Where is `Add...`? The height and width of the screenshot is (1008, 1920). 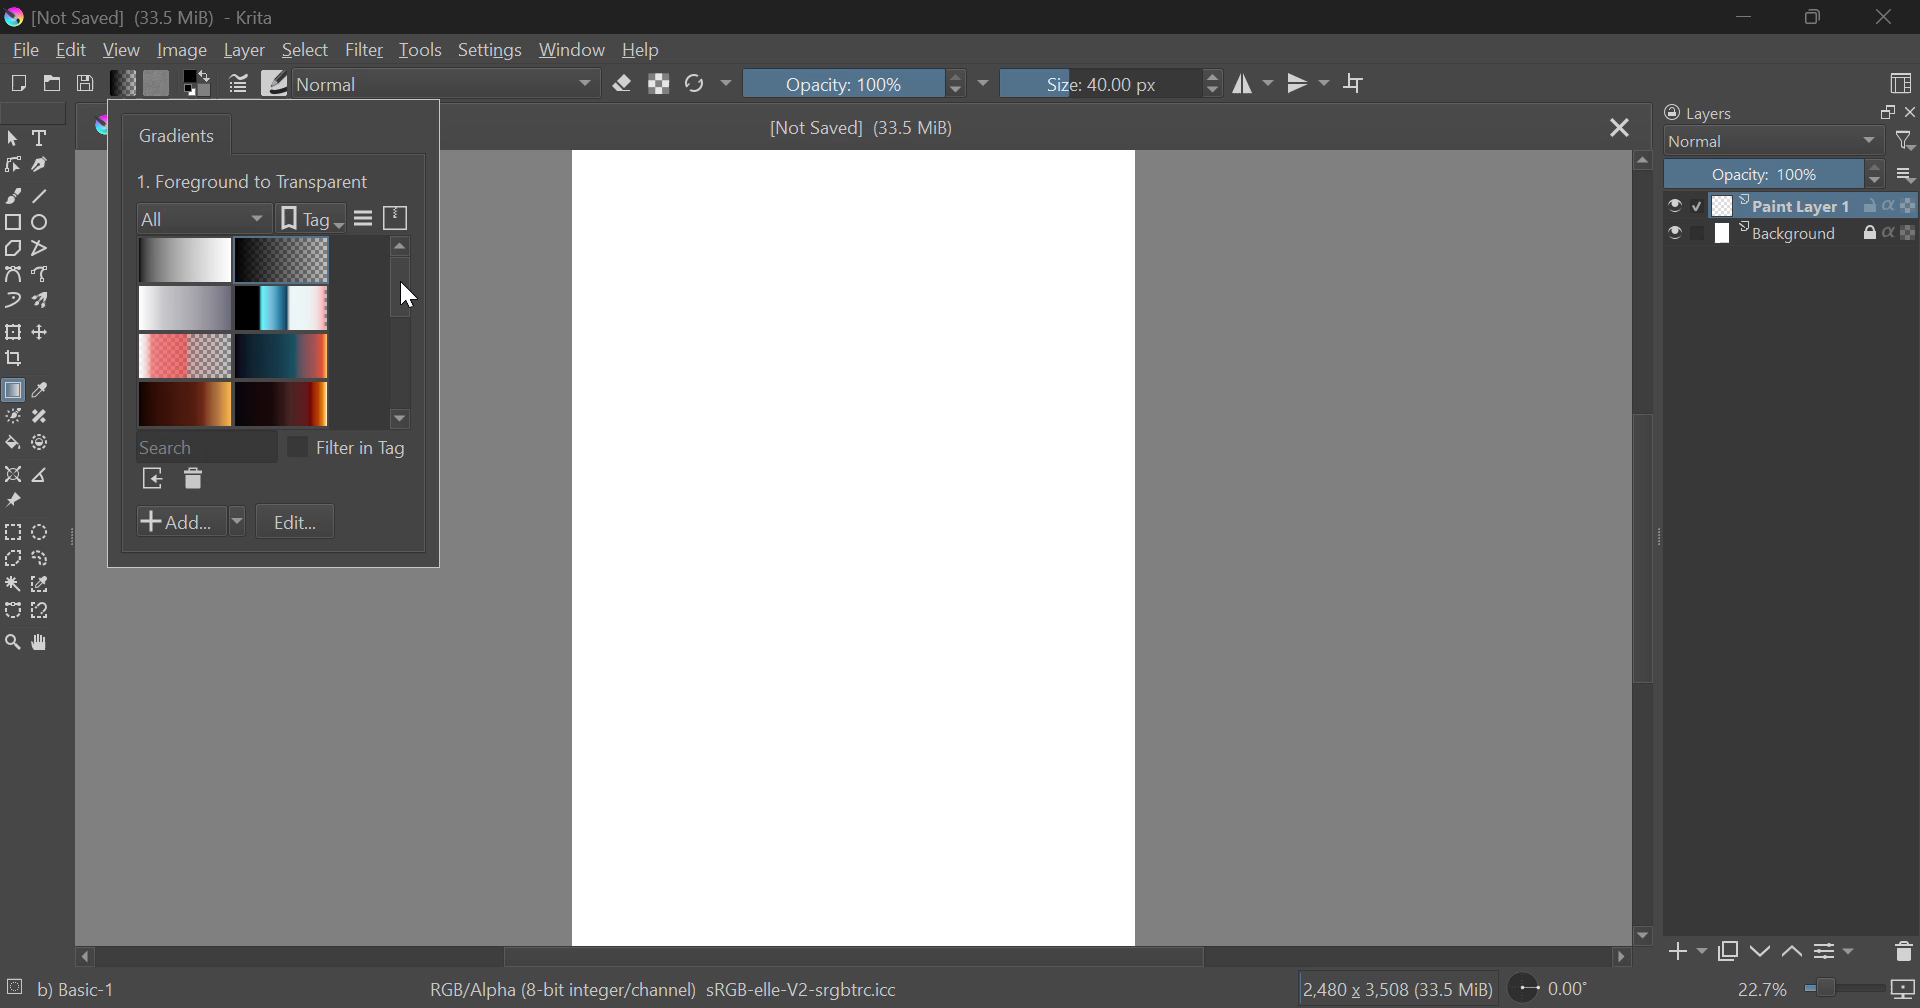 Add... is located at coordinates (190, 522).